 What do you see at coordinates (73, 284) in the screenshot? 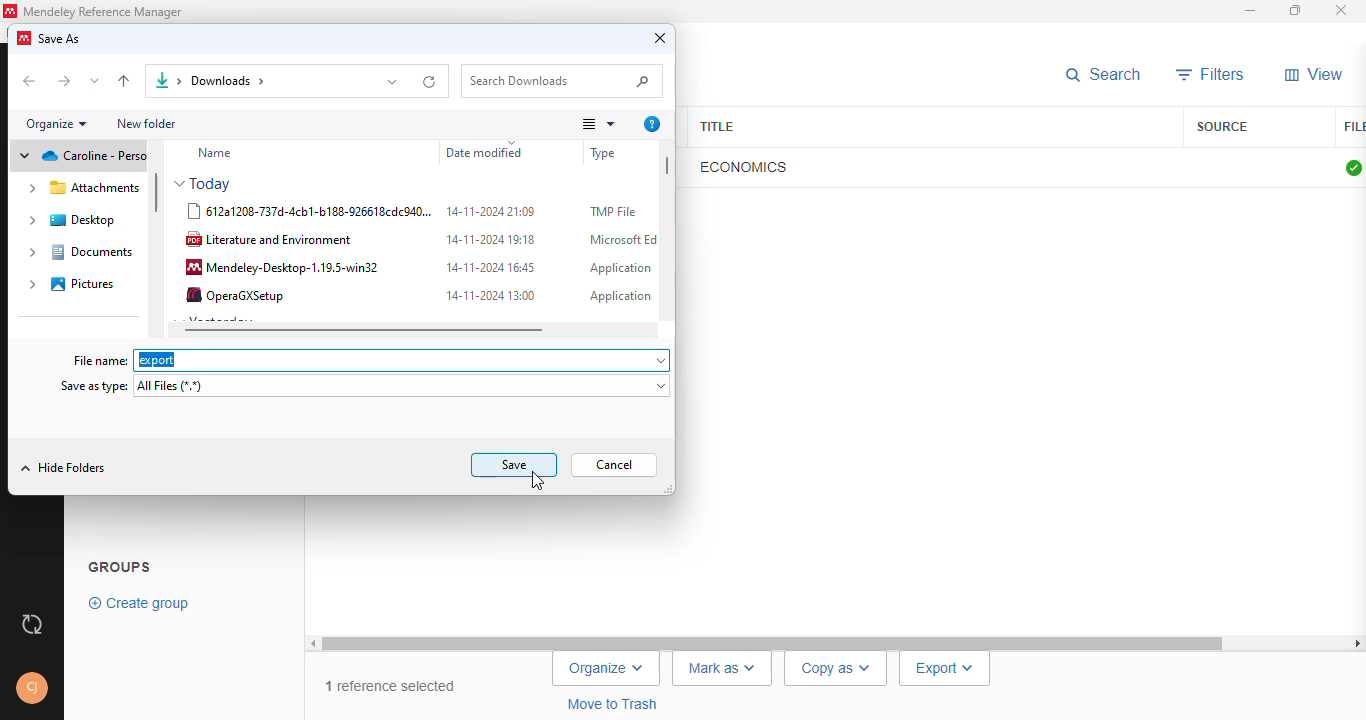
I see `pictures` at bounding box center [73, 284].